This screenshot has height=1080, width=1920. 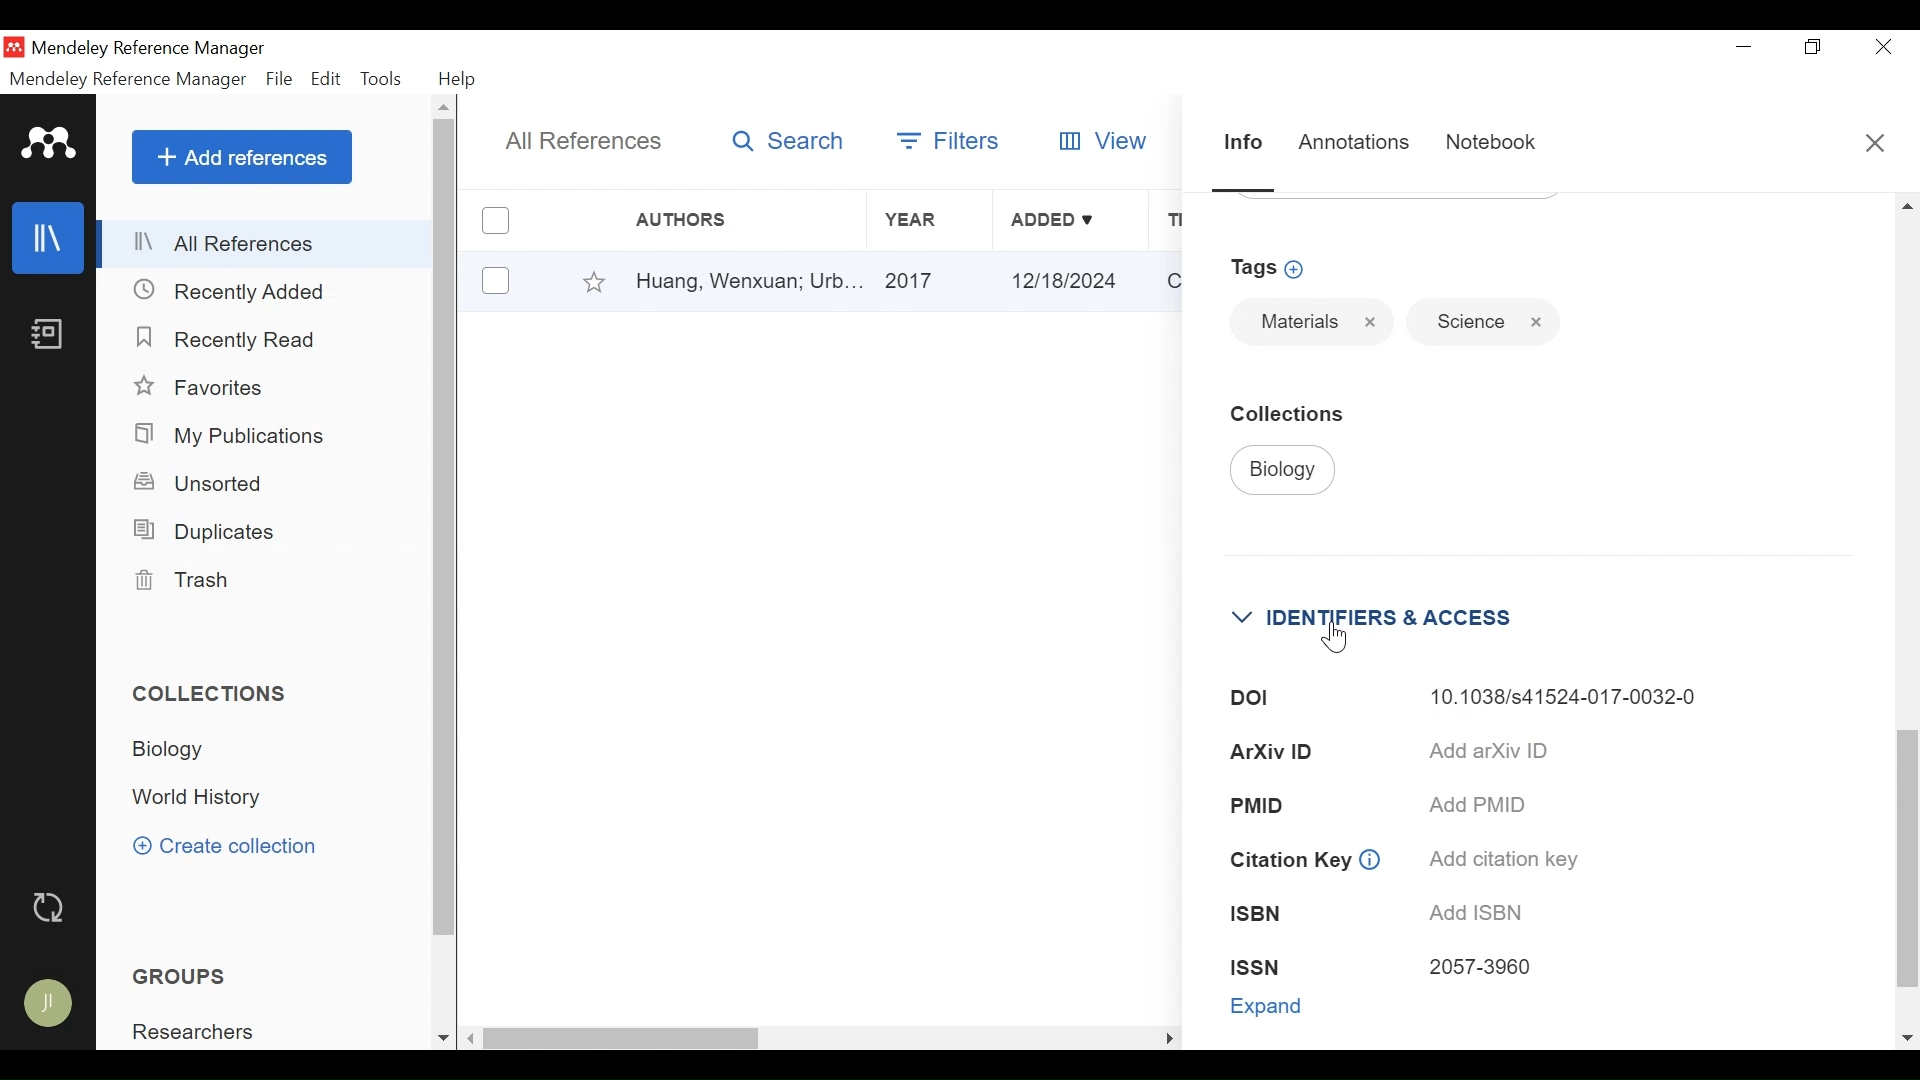 I want to click on Year, so click(x=927, y=220).